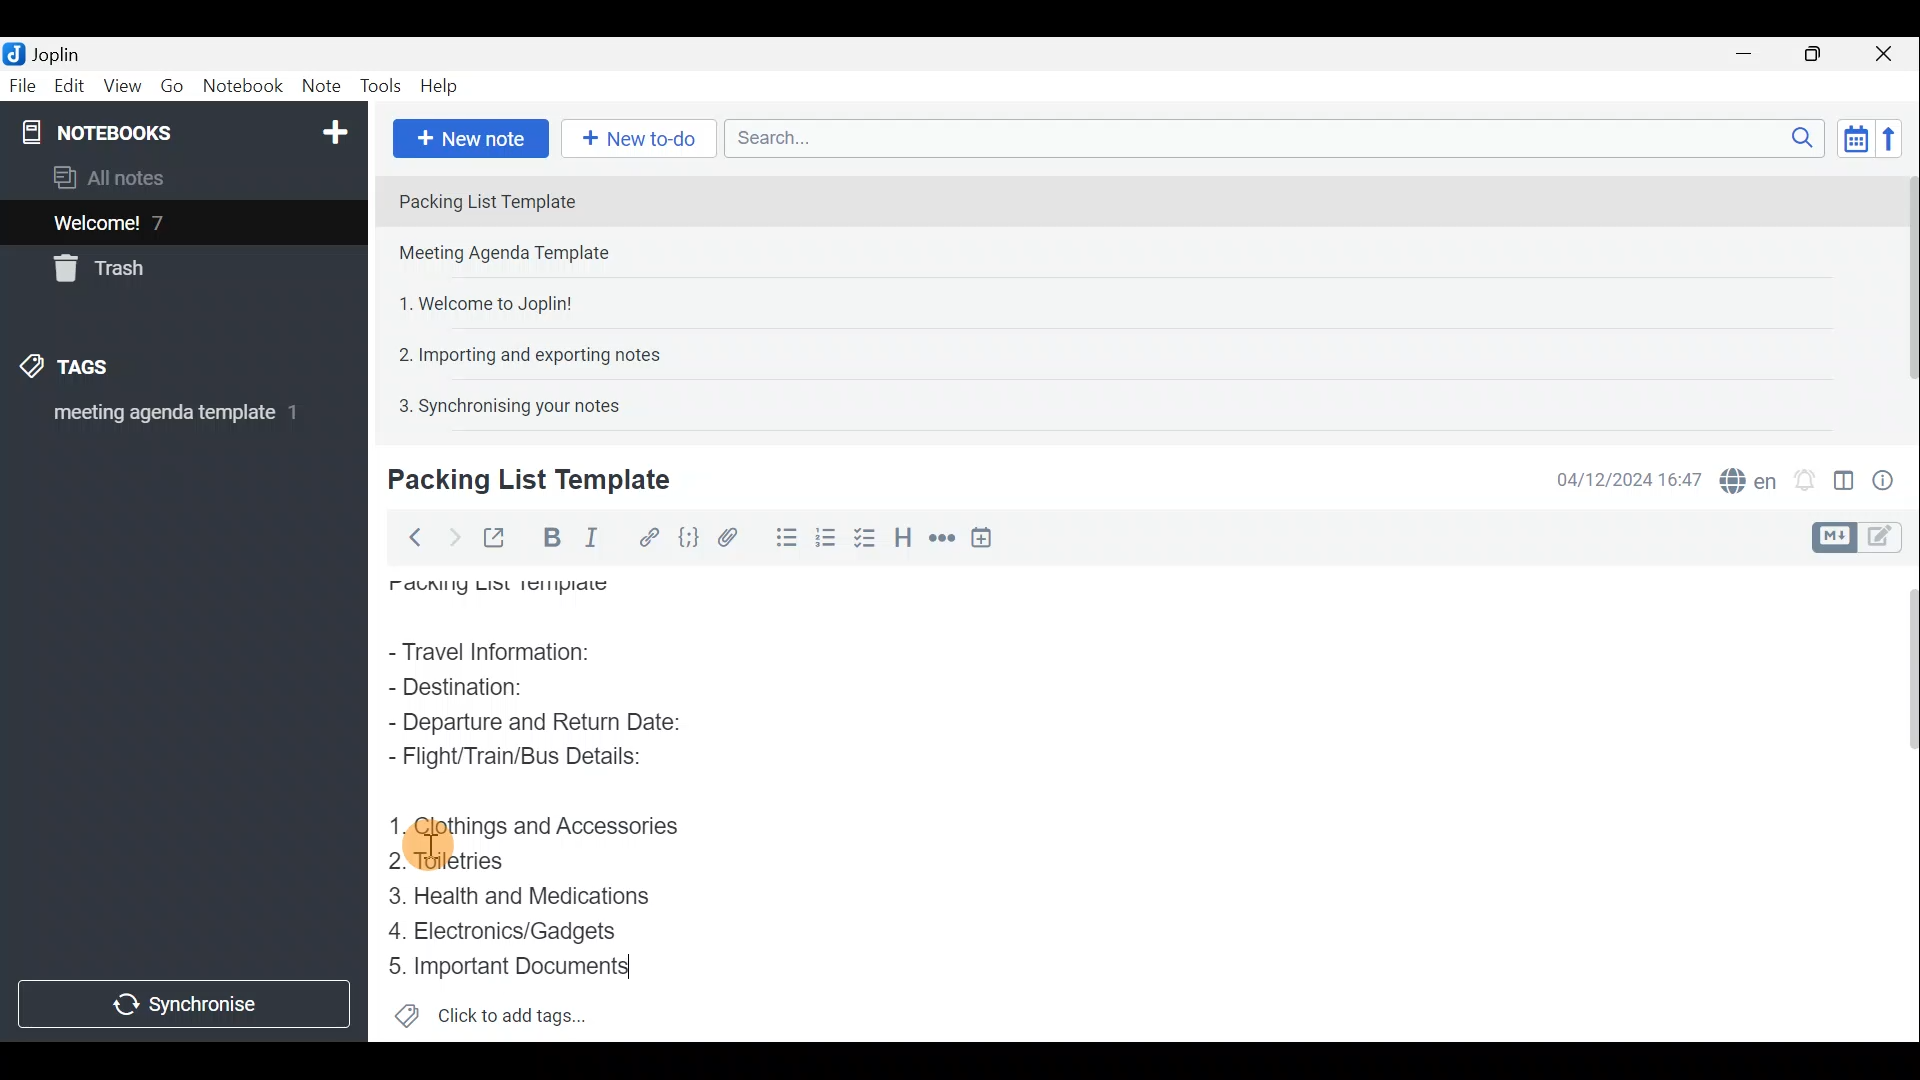 The image size is (1920, 1080). I want to click on cursor, so click(432, 846).